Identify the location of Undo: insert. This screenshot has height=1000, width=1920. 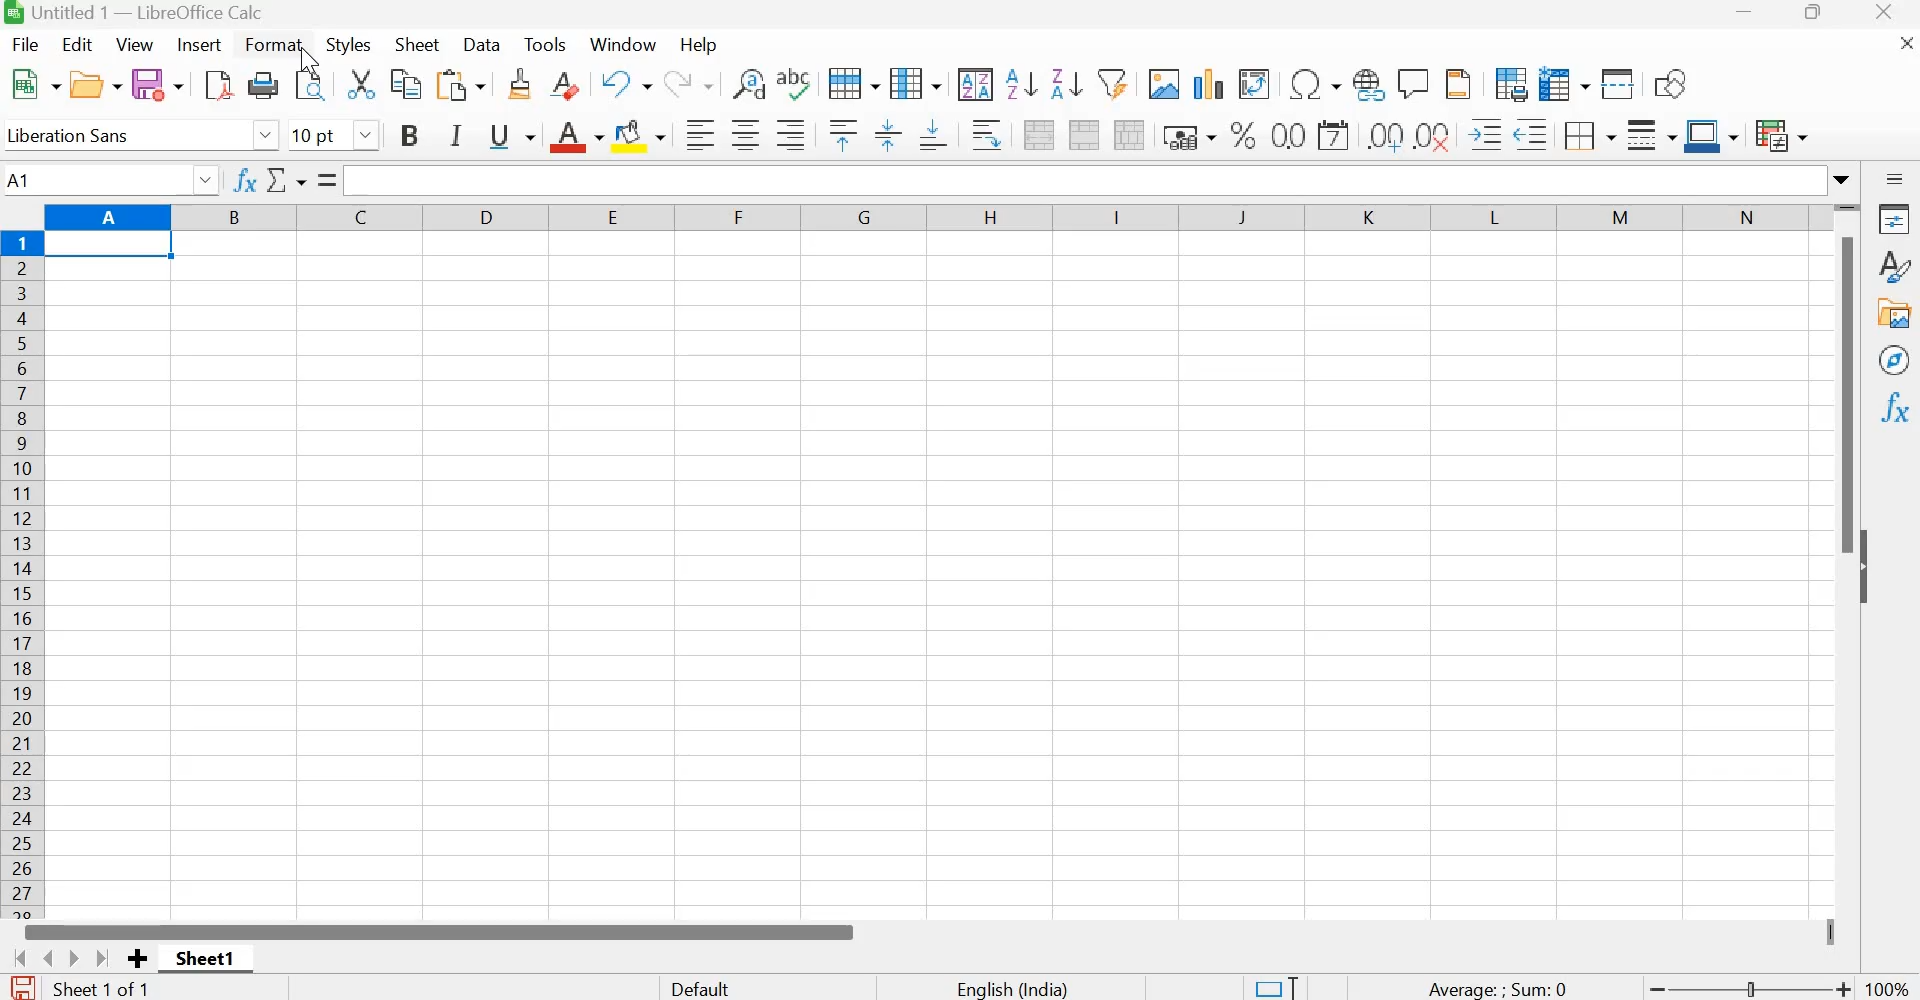
(624, 84).